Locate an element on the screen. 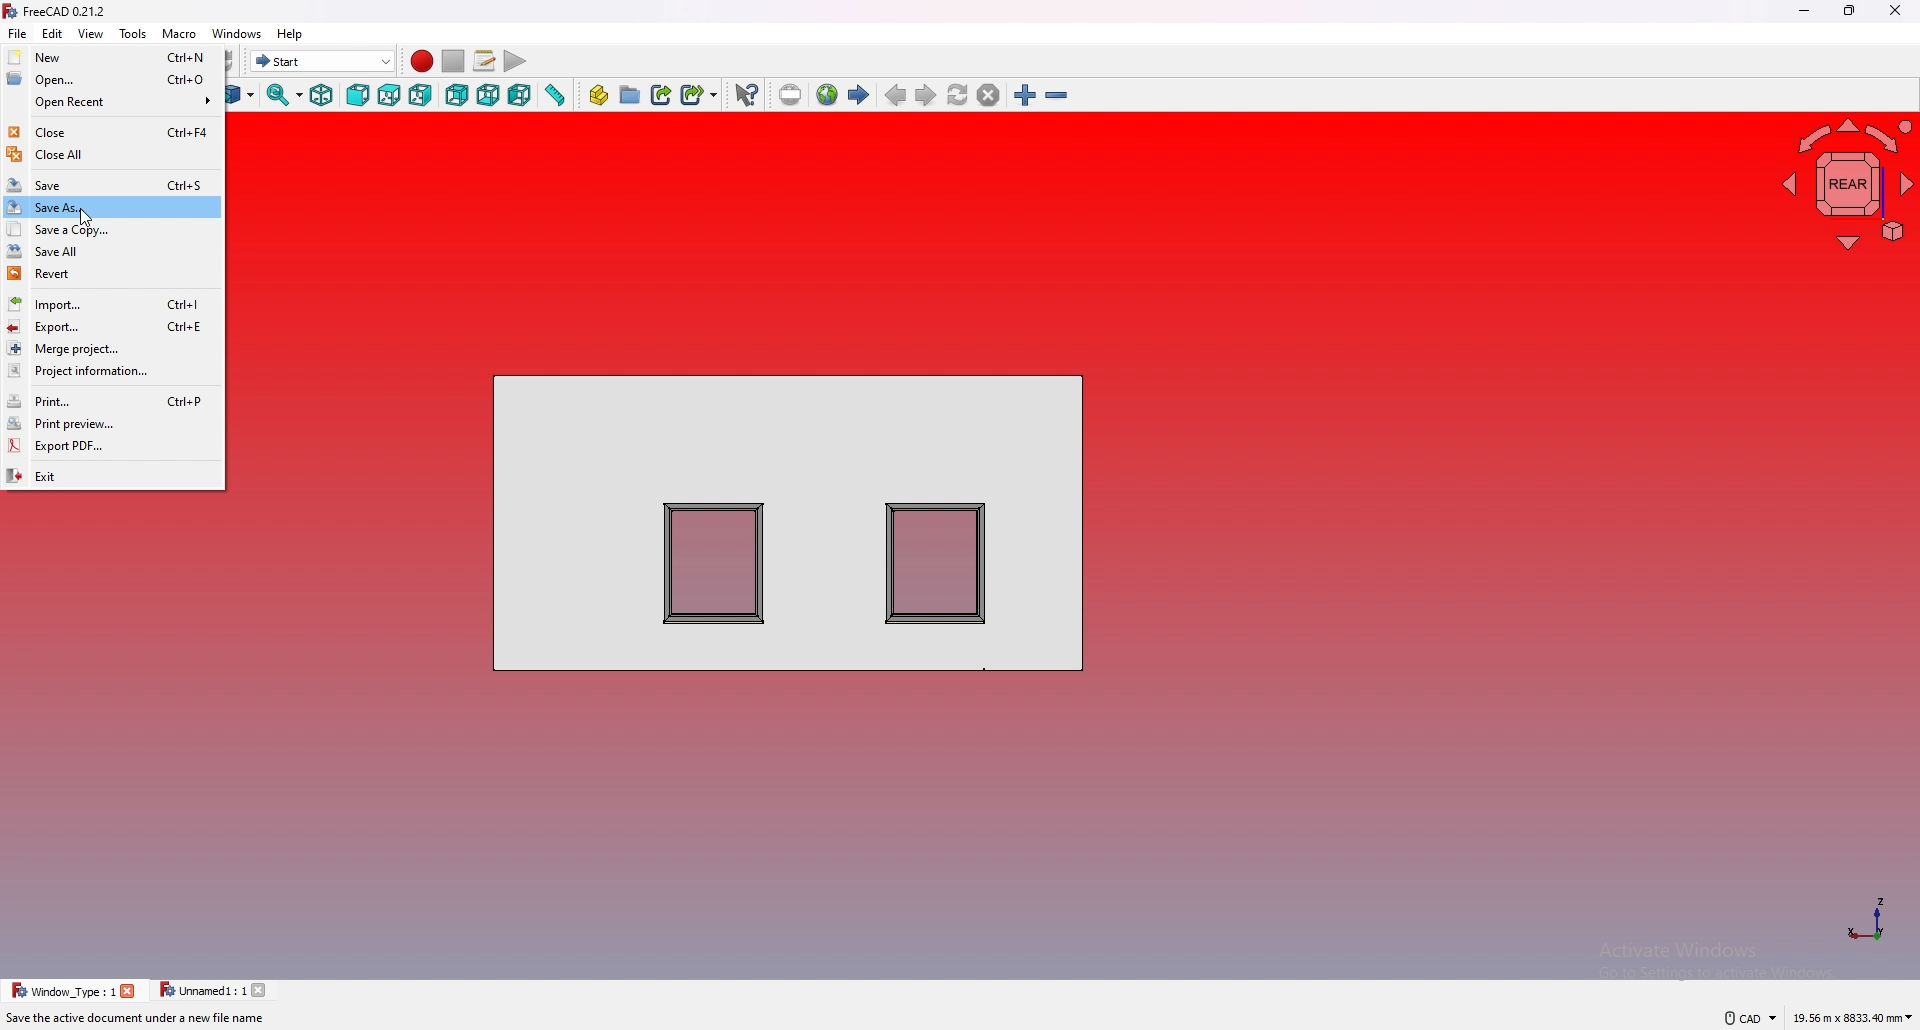  close ctrl+f4 is located at coordinates (112, 131).